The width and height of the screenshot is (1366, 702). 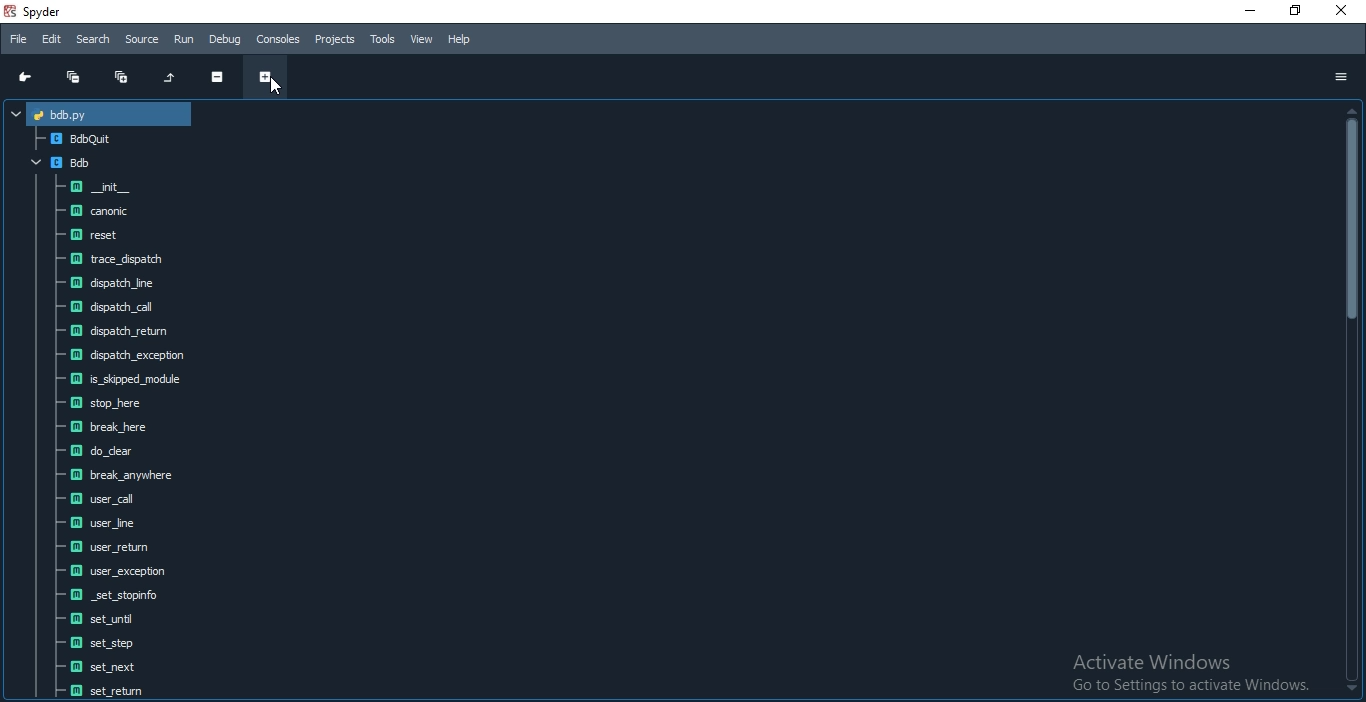 I want to click on cursor, so click(x=280, y=86).